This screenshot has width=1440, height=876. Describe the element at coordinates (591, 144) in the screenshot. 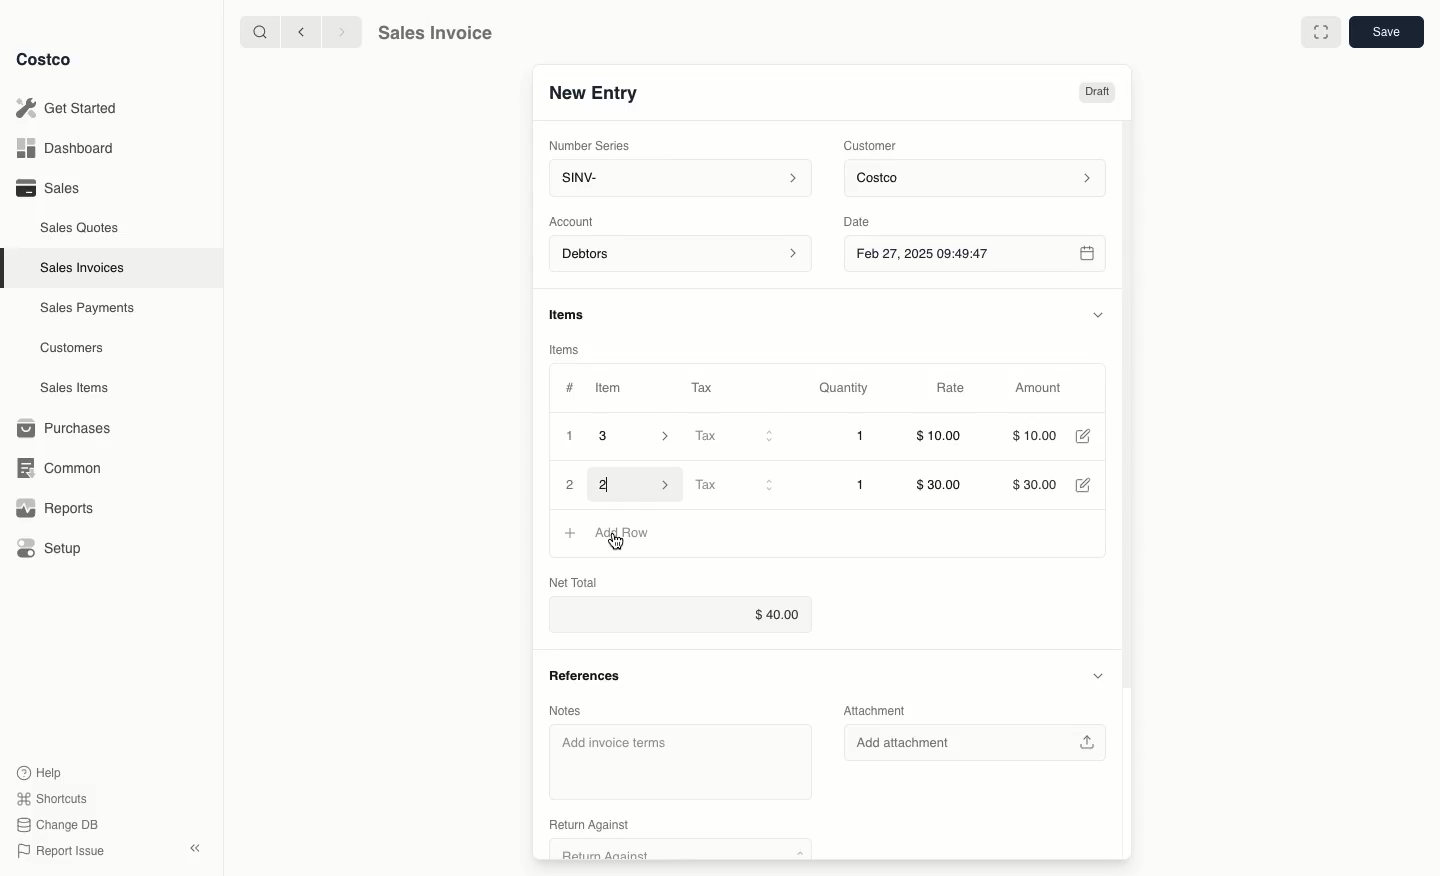

I see `Number Series` at that location.